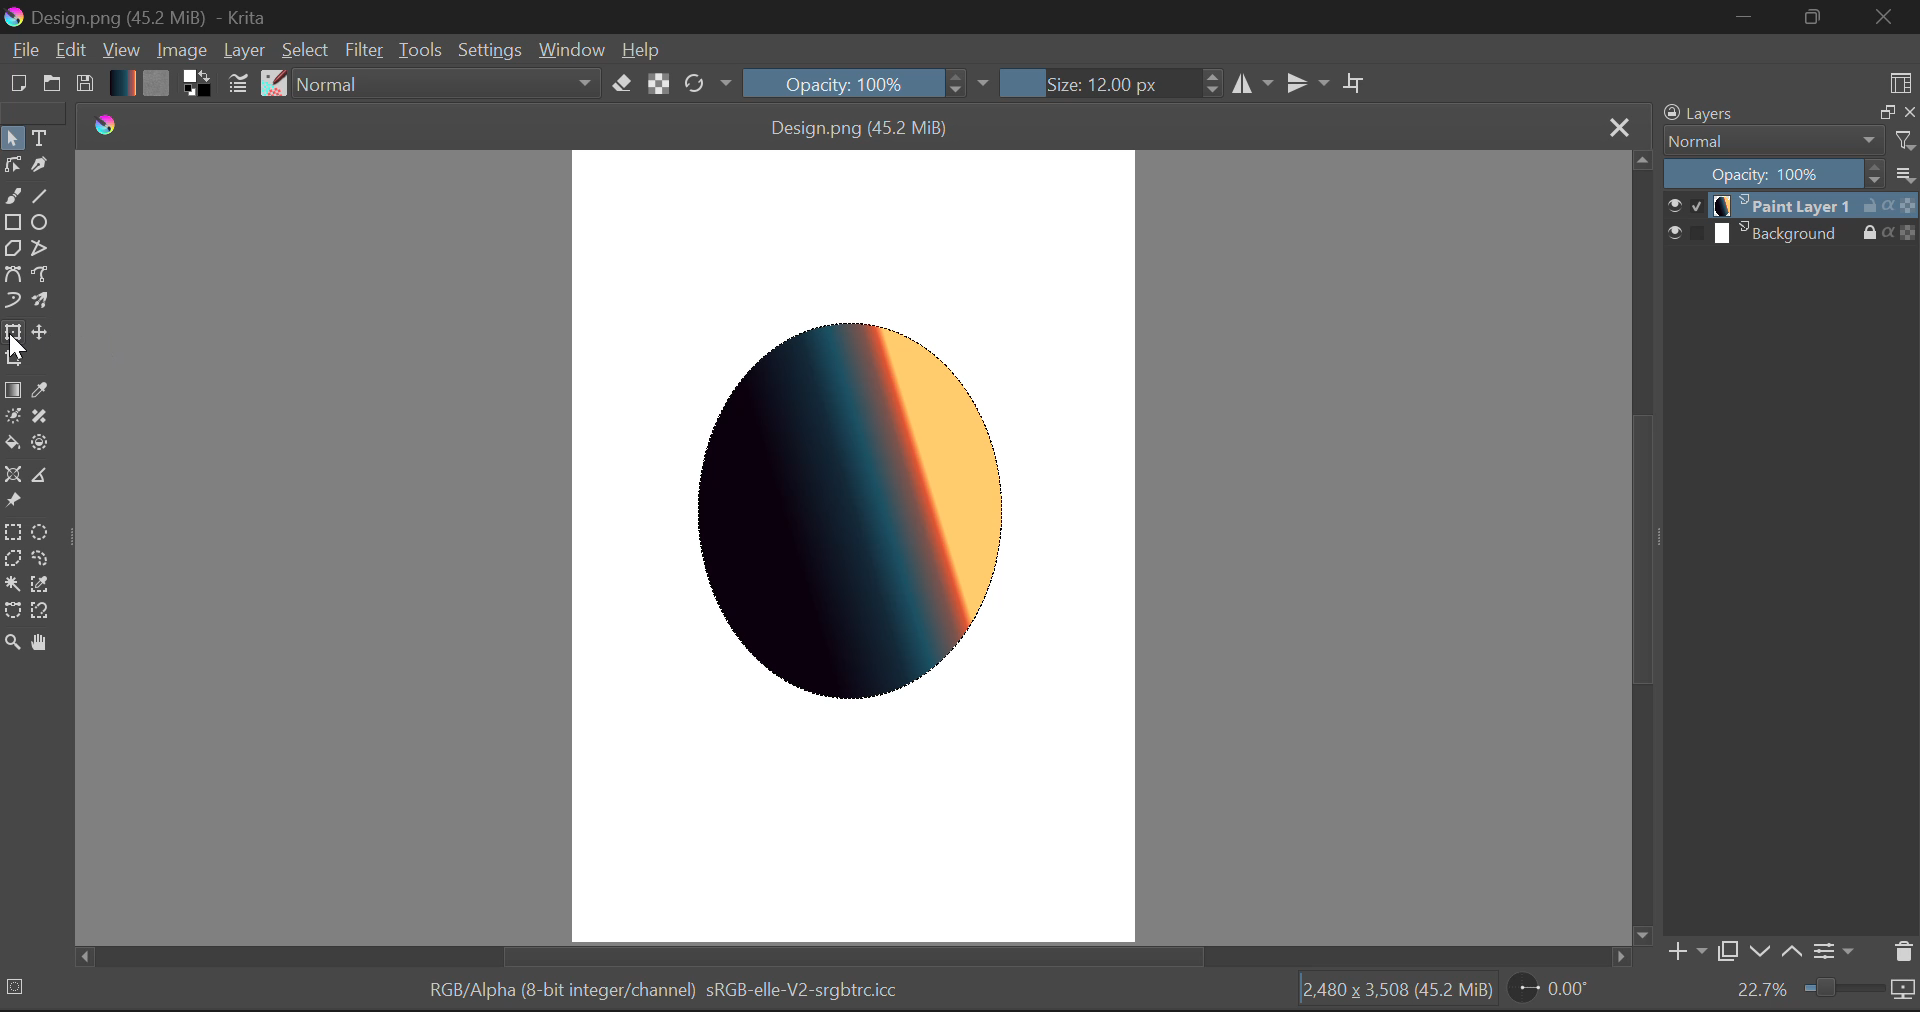  Describe the element at coordinates (12, 302) in the screenshot. I see `Dynamic Brush` at that location.